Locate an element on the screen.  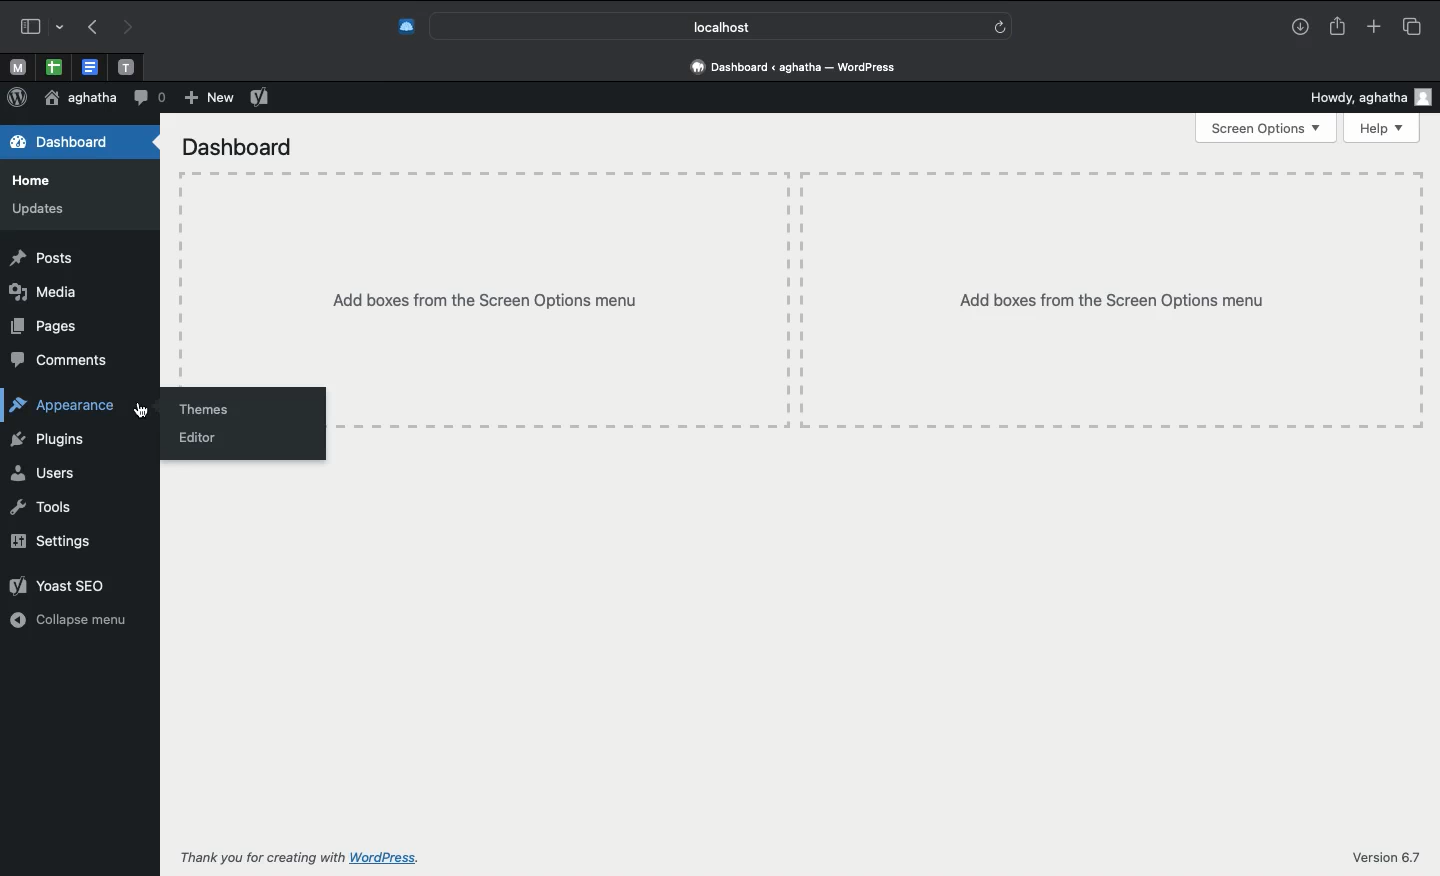
Logo is located at coordinates (14, 98).